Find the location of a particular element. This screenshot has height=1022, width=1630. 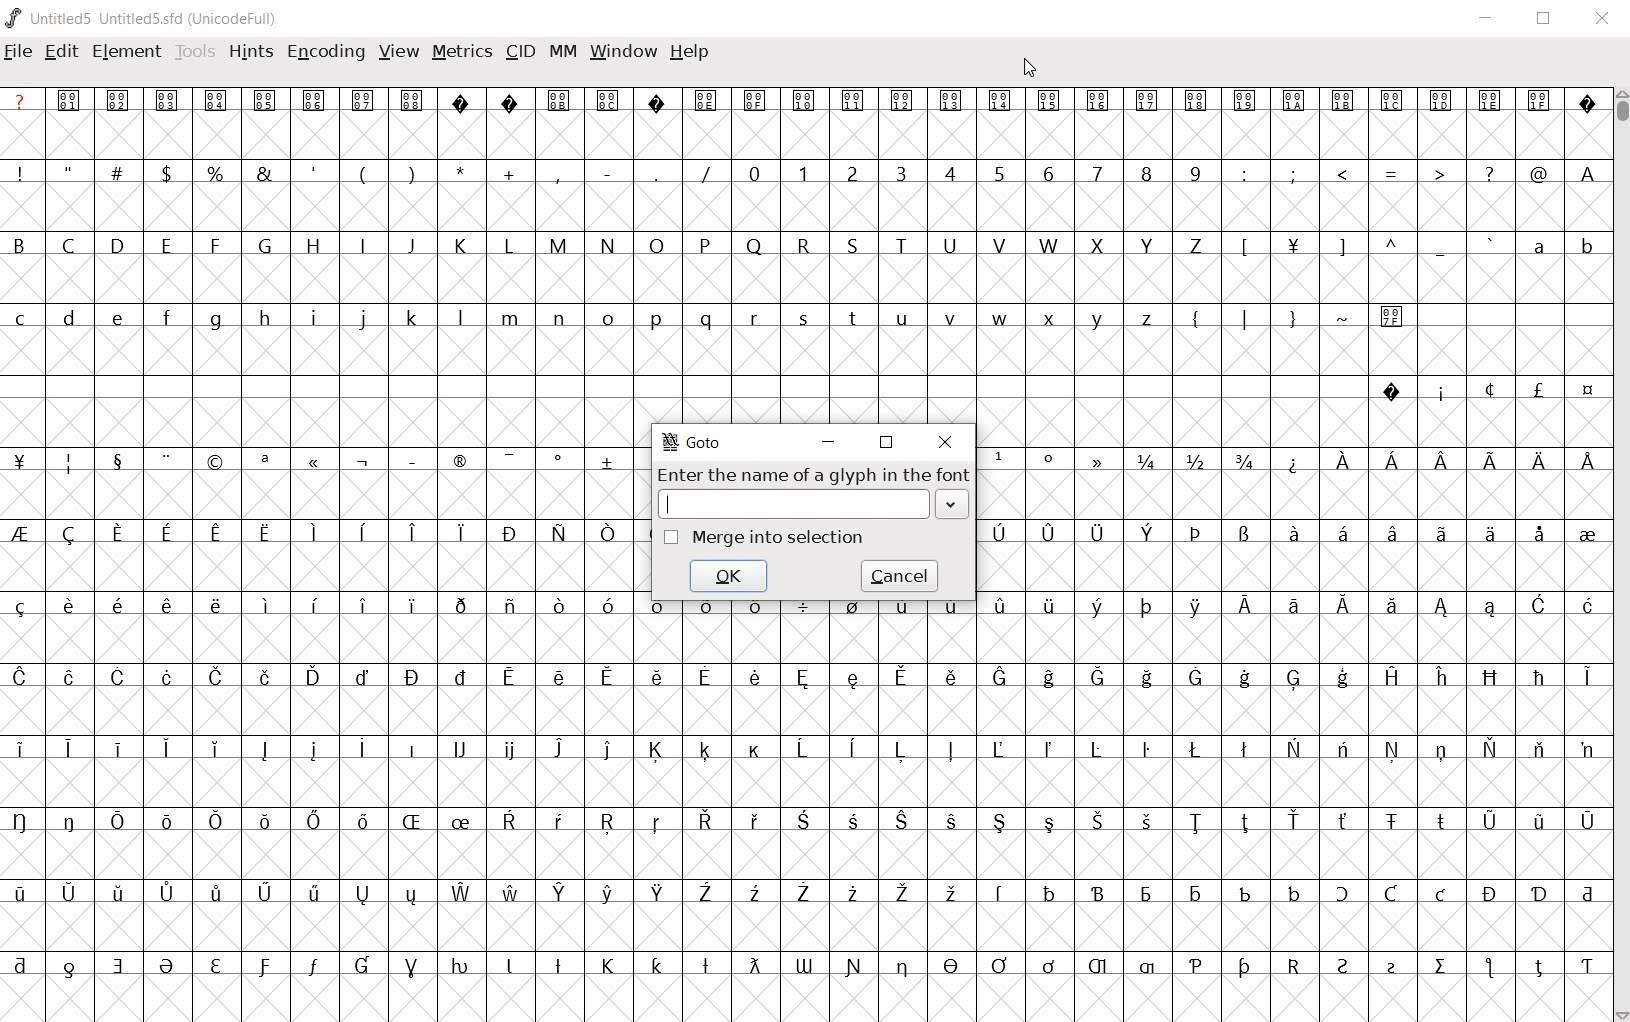

? is located at coordinates (1488, 174).